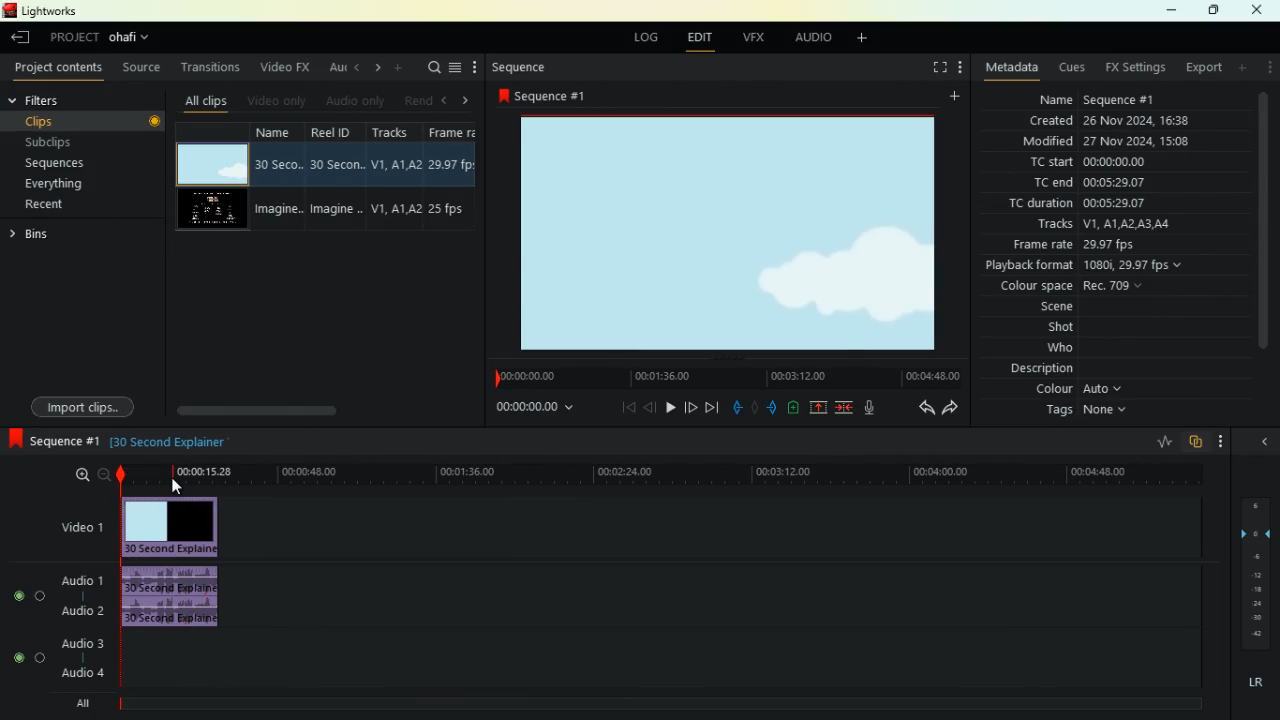  What do you see at coordinates (1134, 265) in the screenshot?
I see `1080i, 29.97 fps v` at bounding box center [1134, 265].